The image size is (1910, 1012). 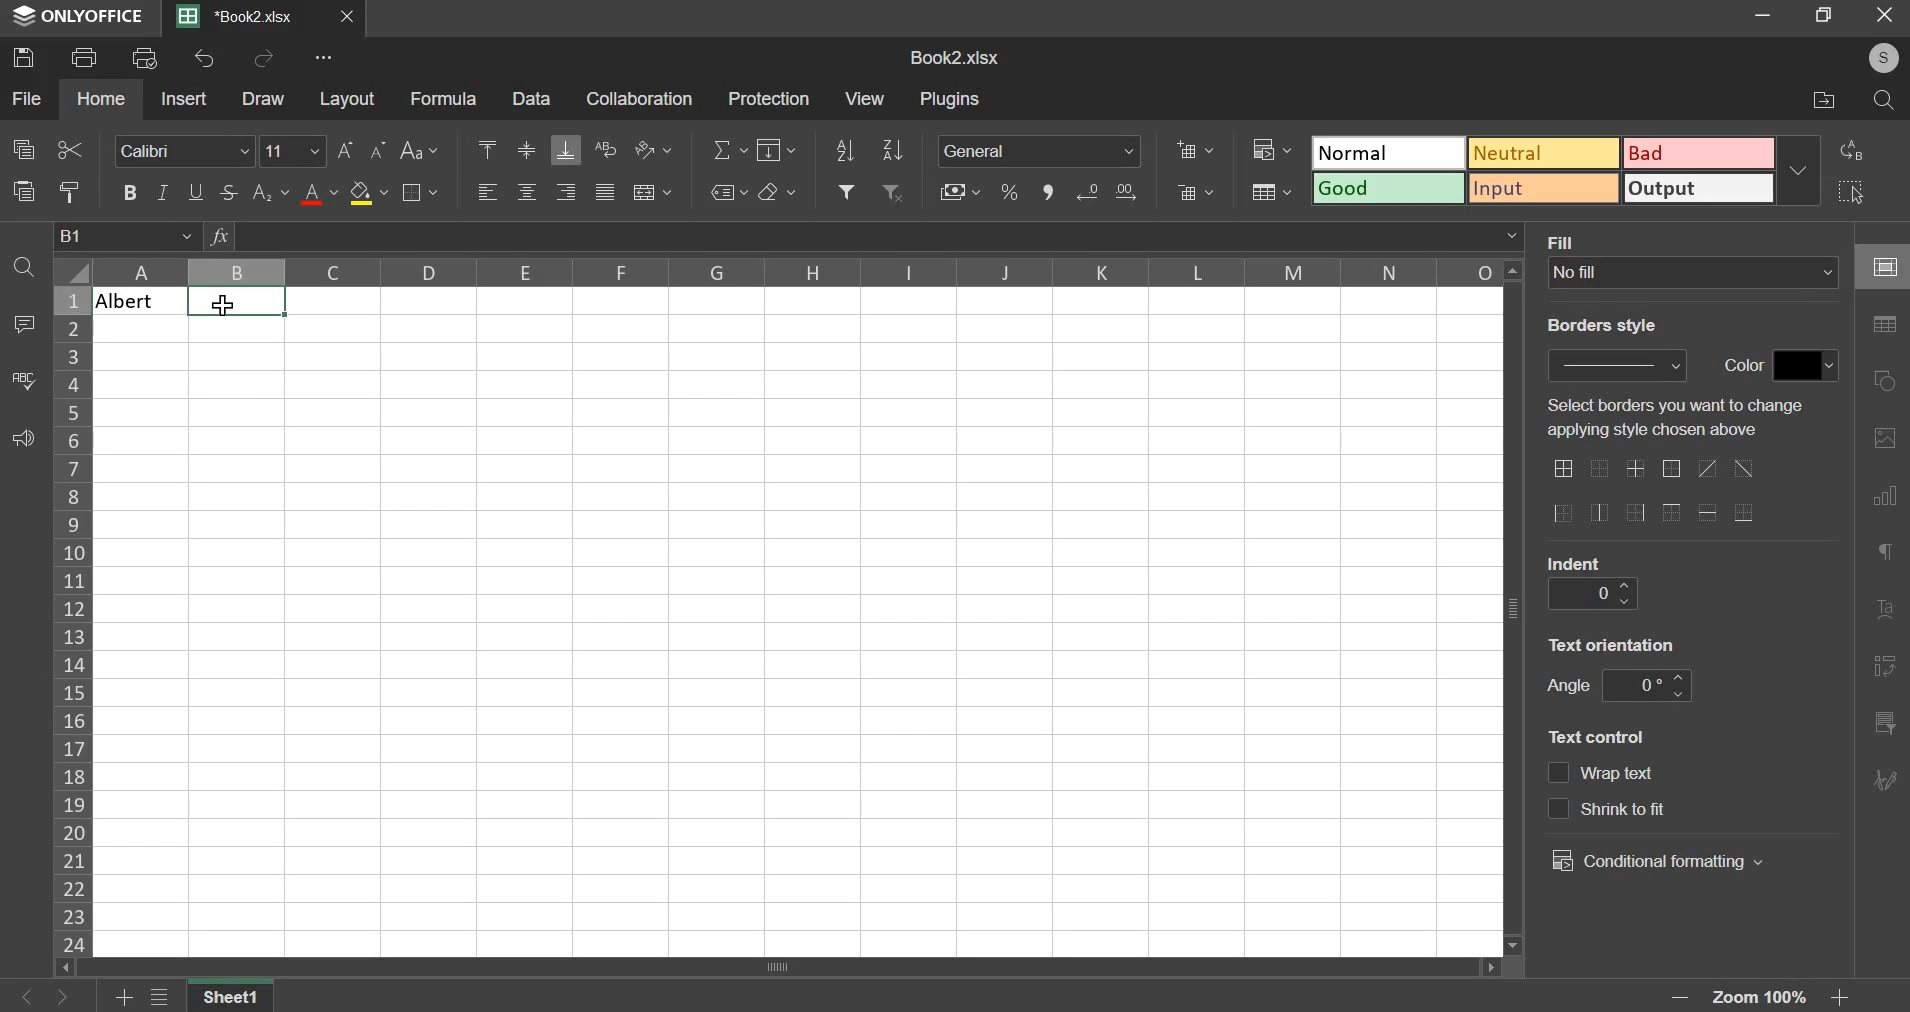 I want to click on draw, so click(x=264, y=98).